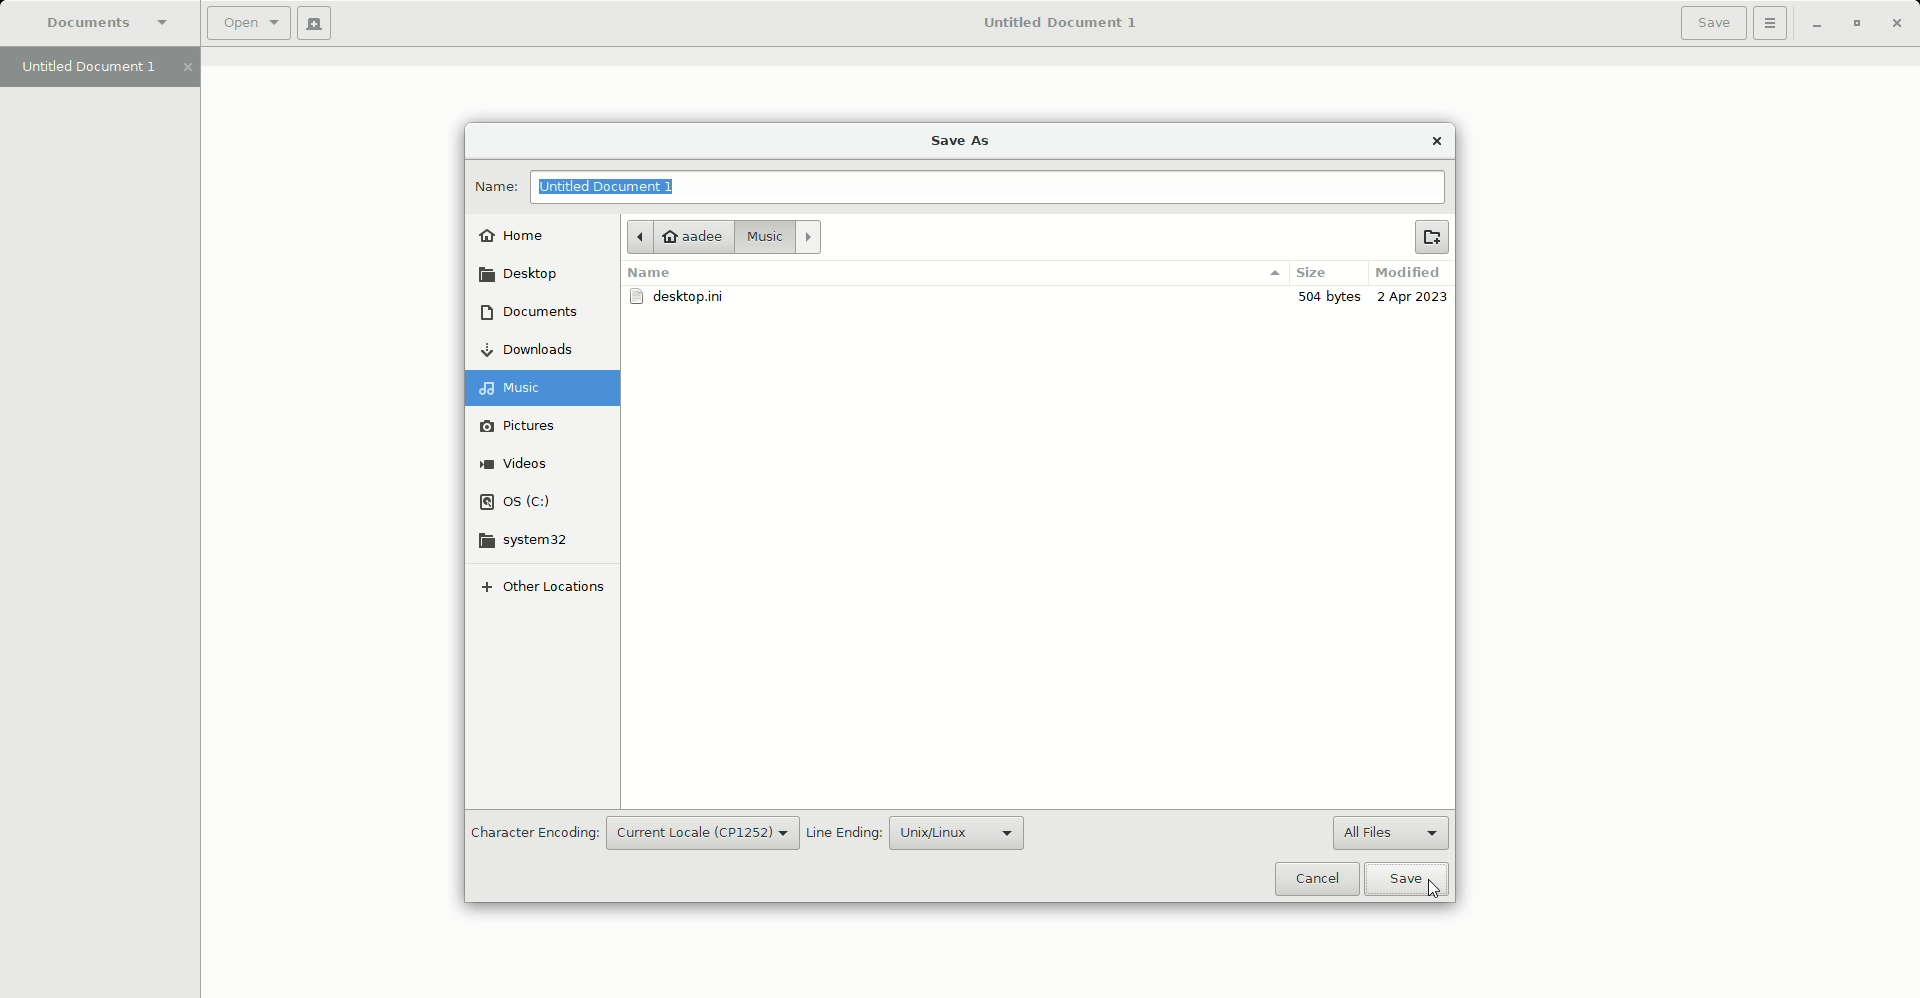 The width and height of the screenshot is (1920, 998). What do you see at coordinates (1897, 23) in the screenshot?
I see `Close` at bounding box center [1897, 23].